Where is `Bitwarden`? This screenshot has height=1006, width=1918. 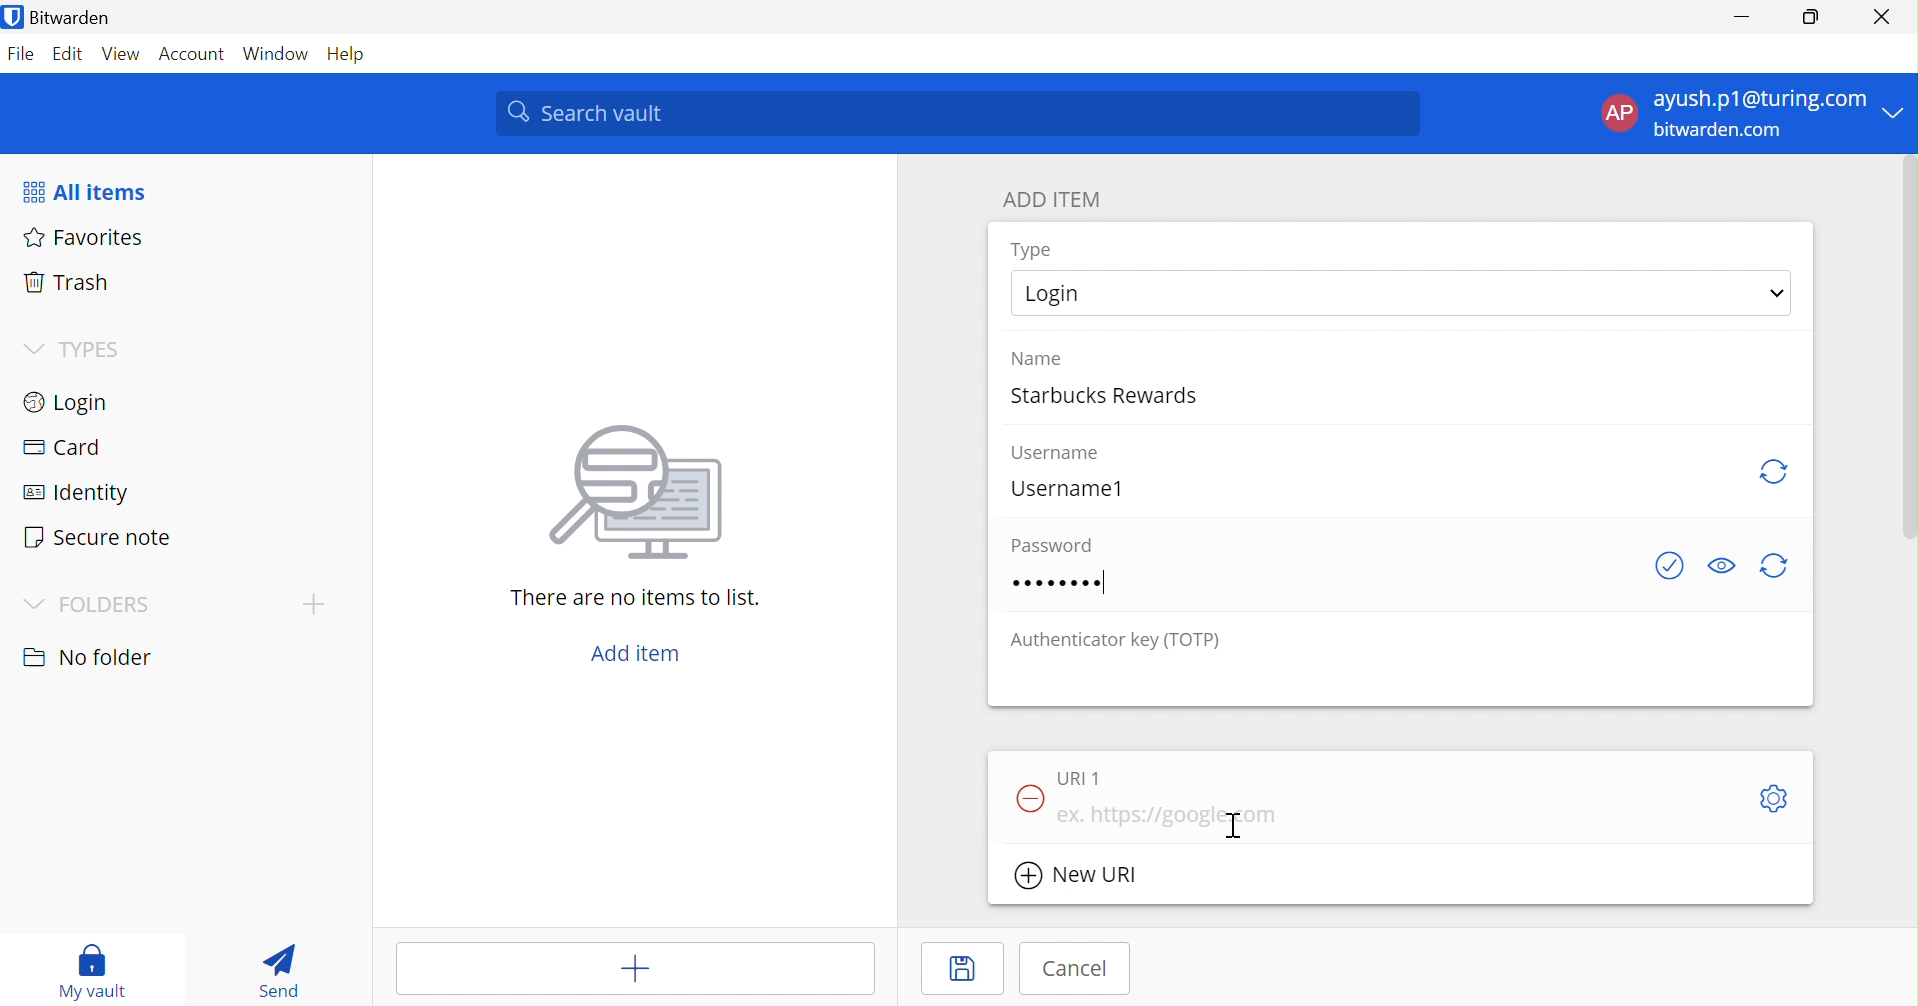 Bitwarden is located at coordinates (61, 17).